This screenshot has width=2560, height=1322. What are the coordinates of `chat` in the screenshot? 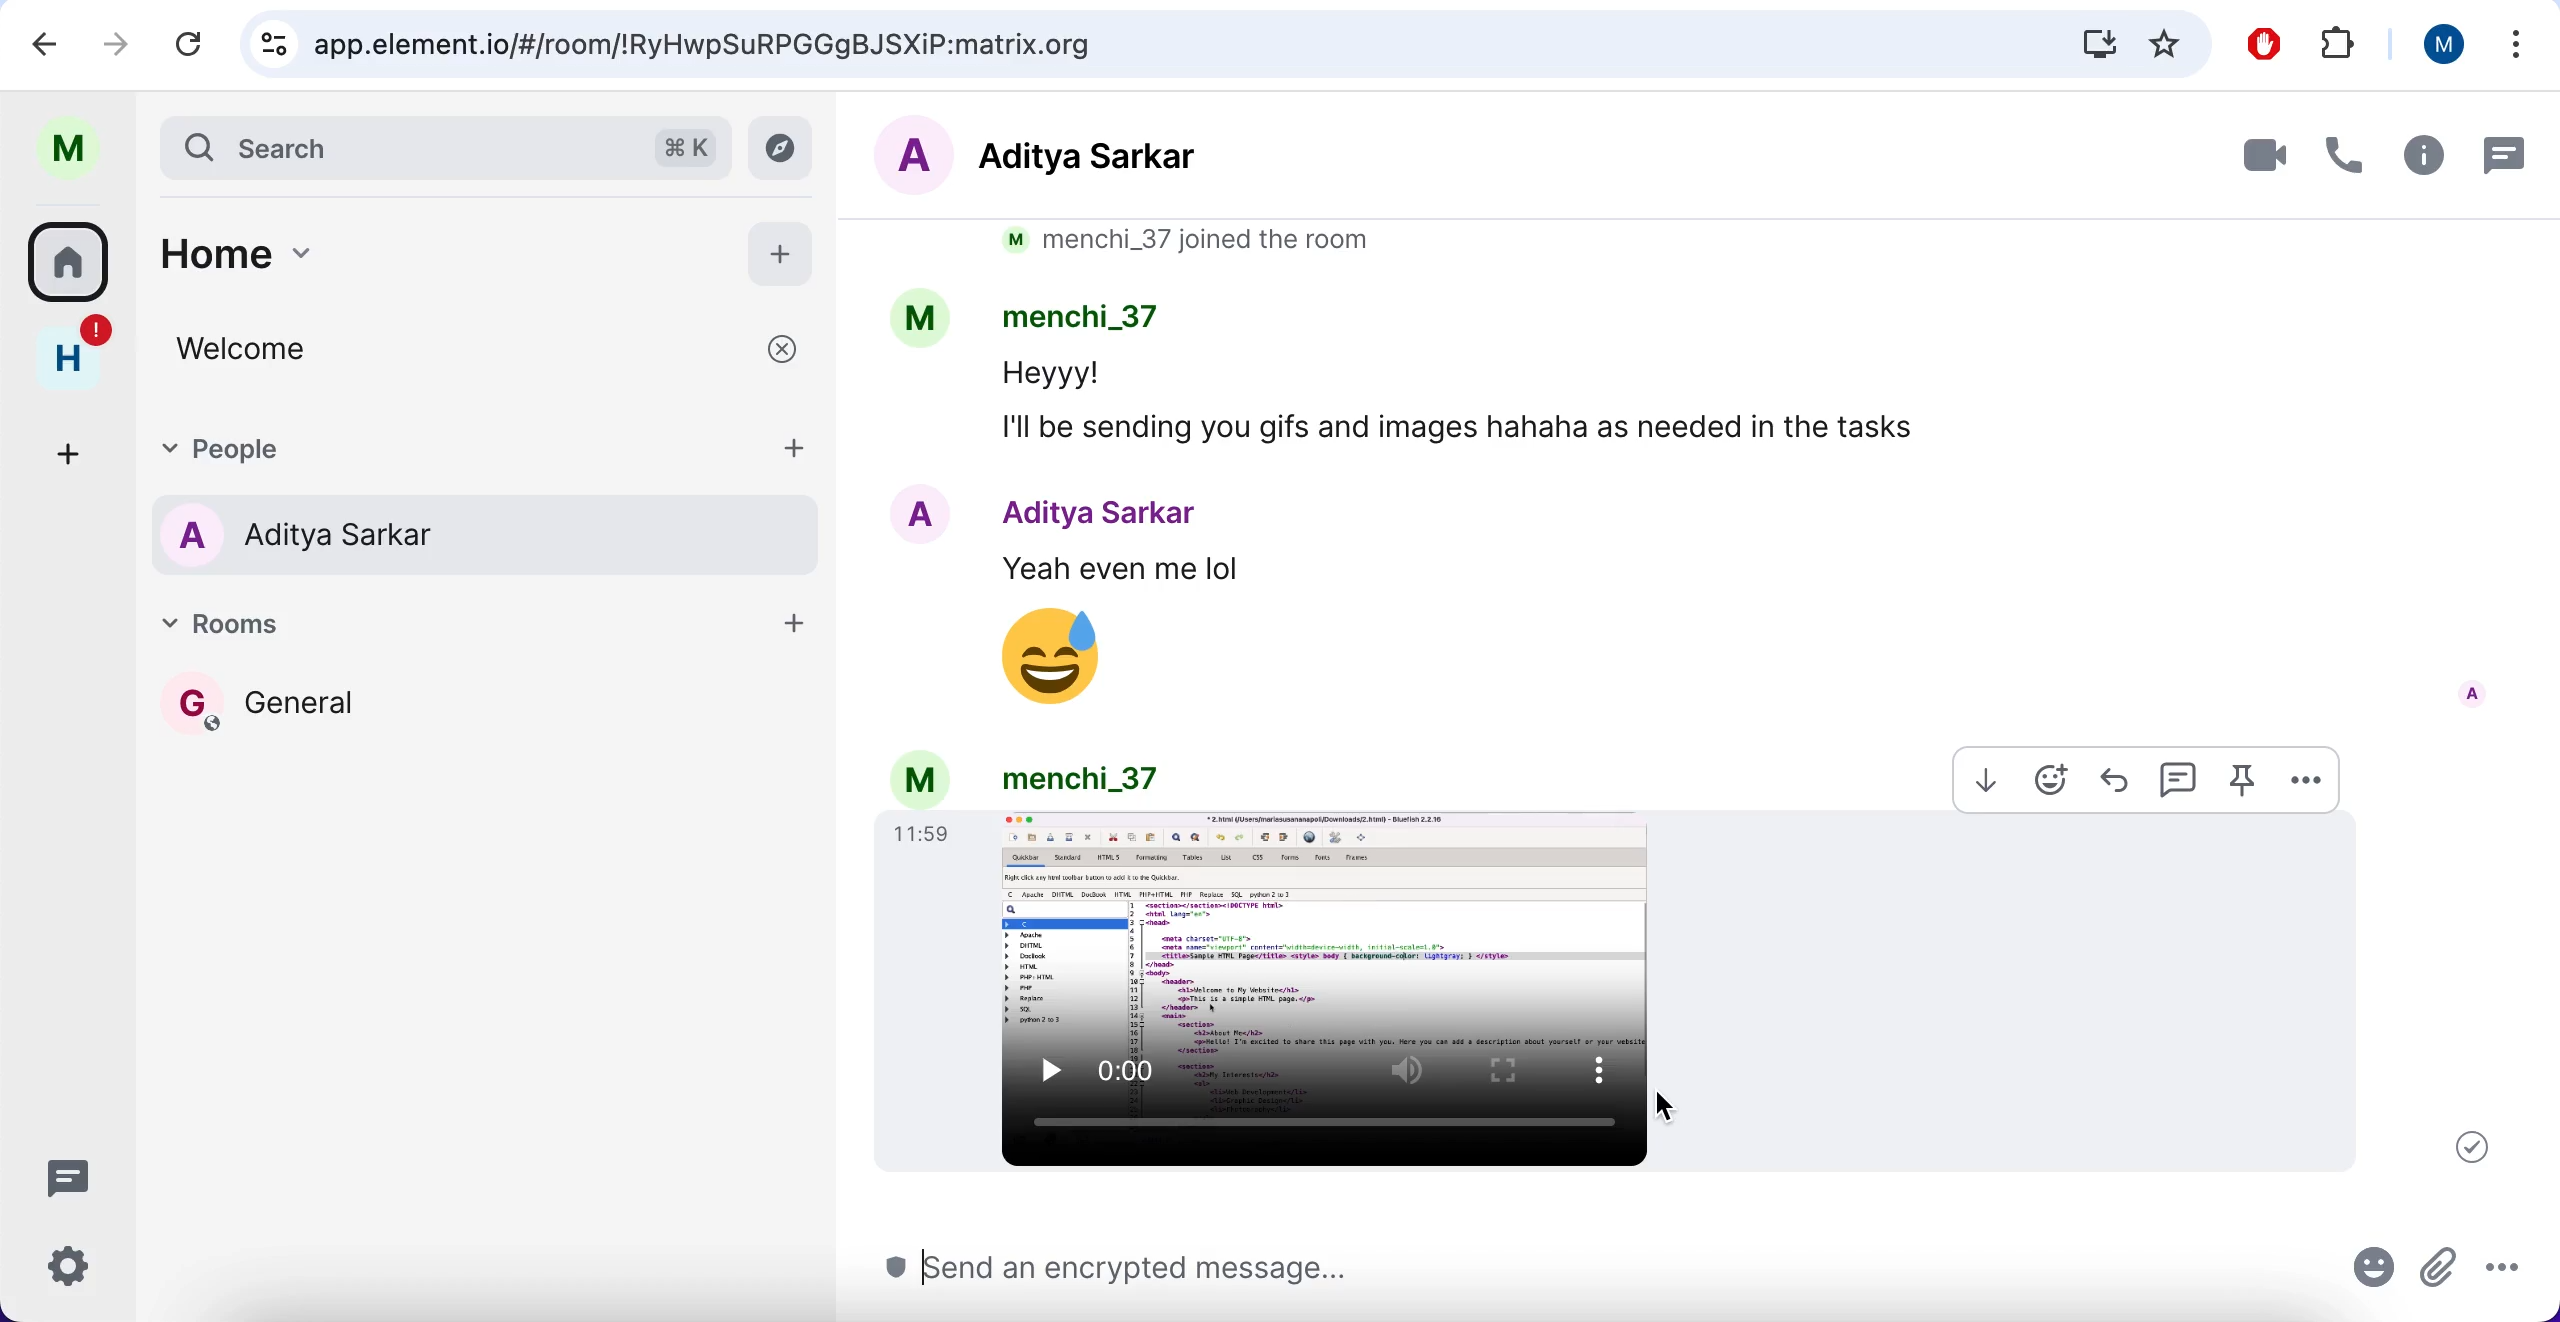 It's located at (2502, 154).